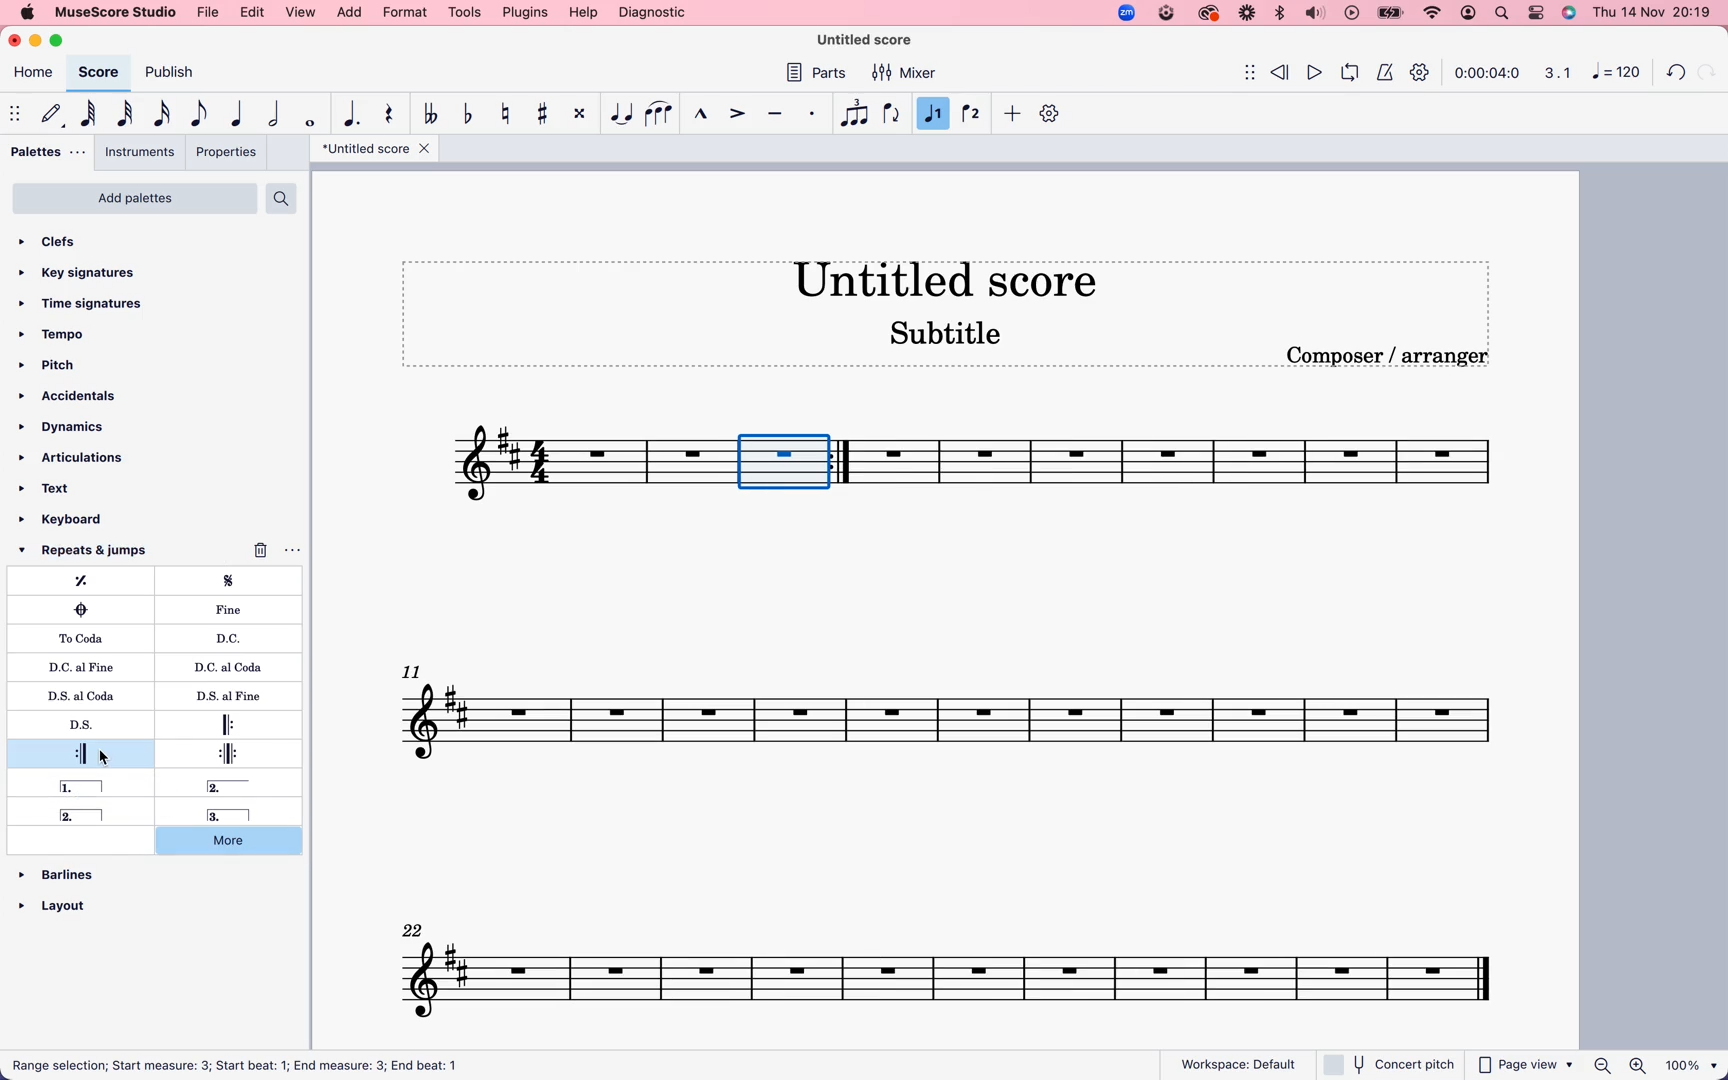 Image resolution: width=1728 pixels, height=1080 pixels. I want to click on concert pitch, so click(1388, 1064).